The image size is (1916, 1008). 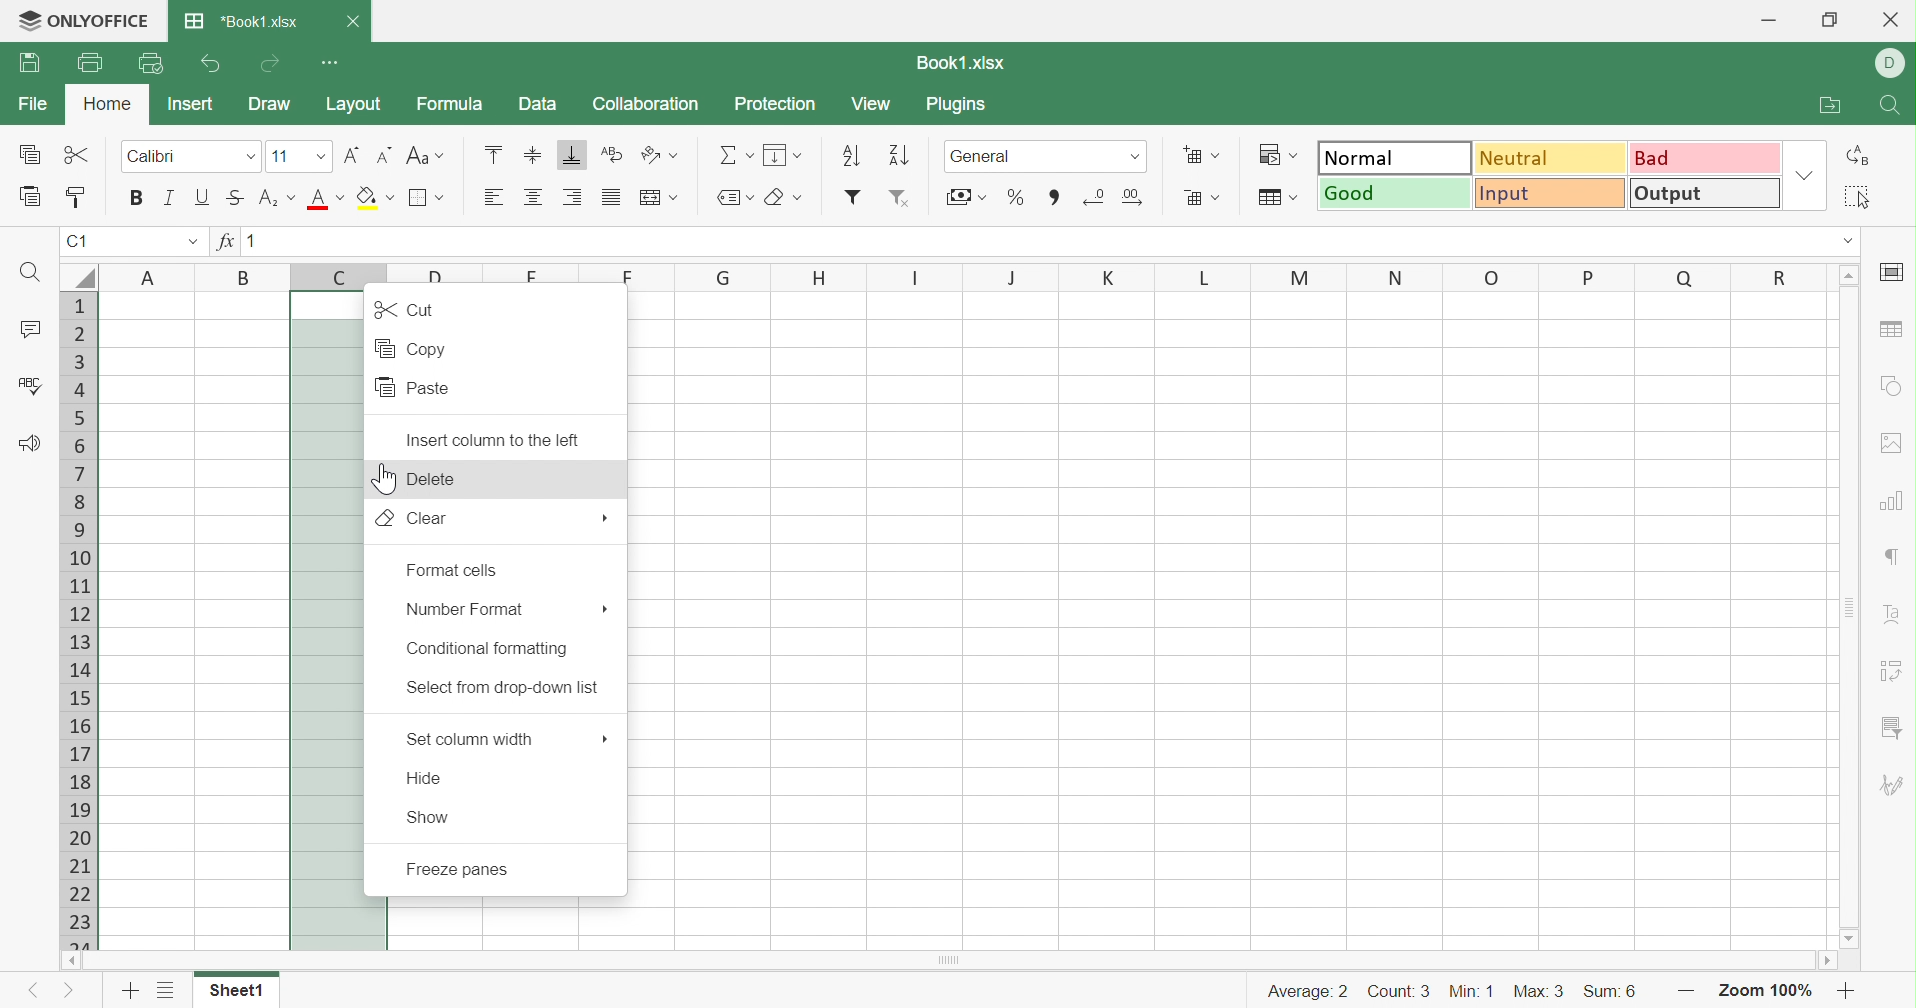 I want to click on Feedback & Support, so click(x=32, y=442).